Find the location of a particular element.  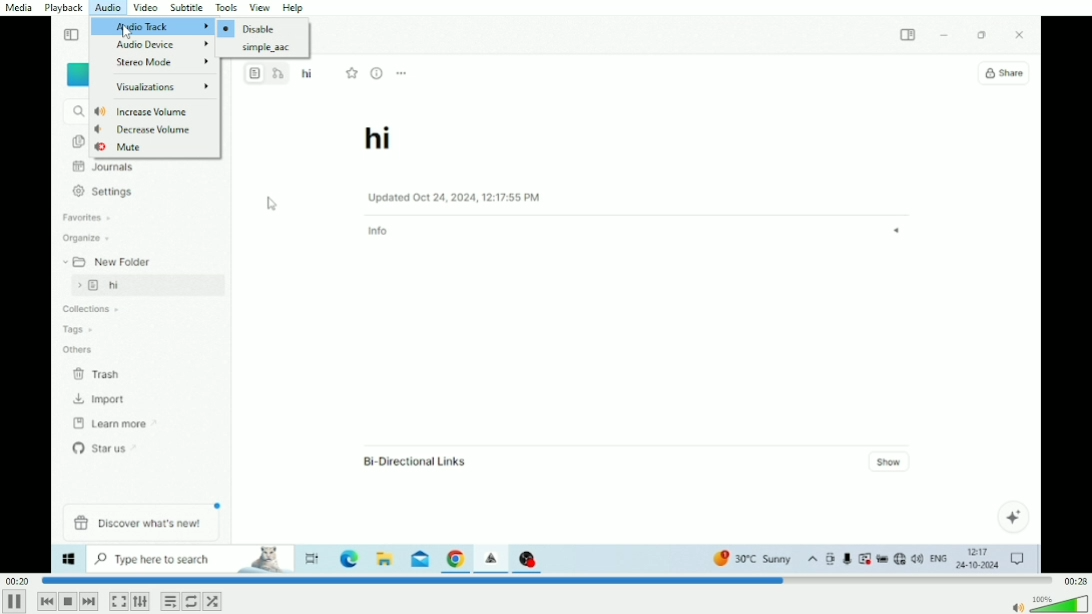

Click to toggle between loop all, loop one and no loop is located at coordinates (191, 601).